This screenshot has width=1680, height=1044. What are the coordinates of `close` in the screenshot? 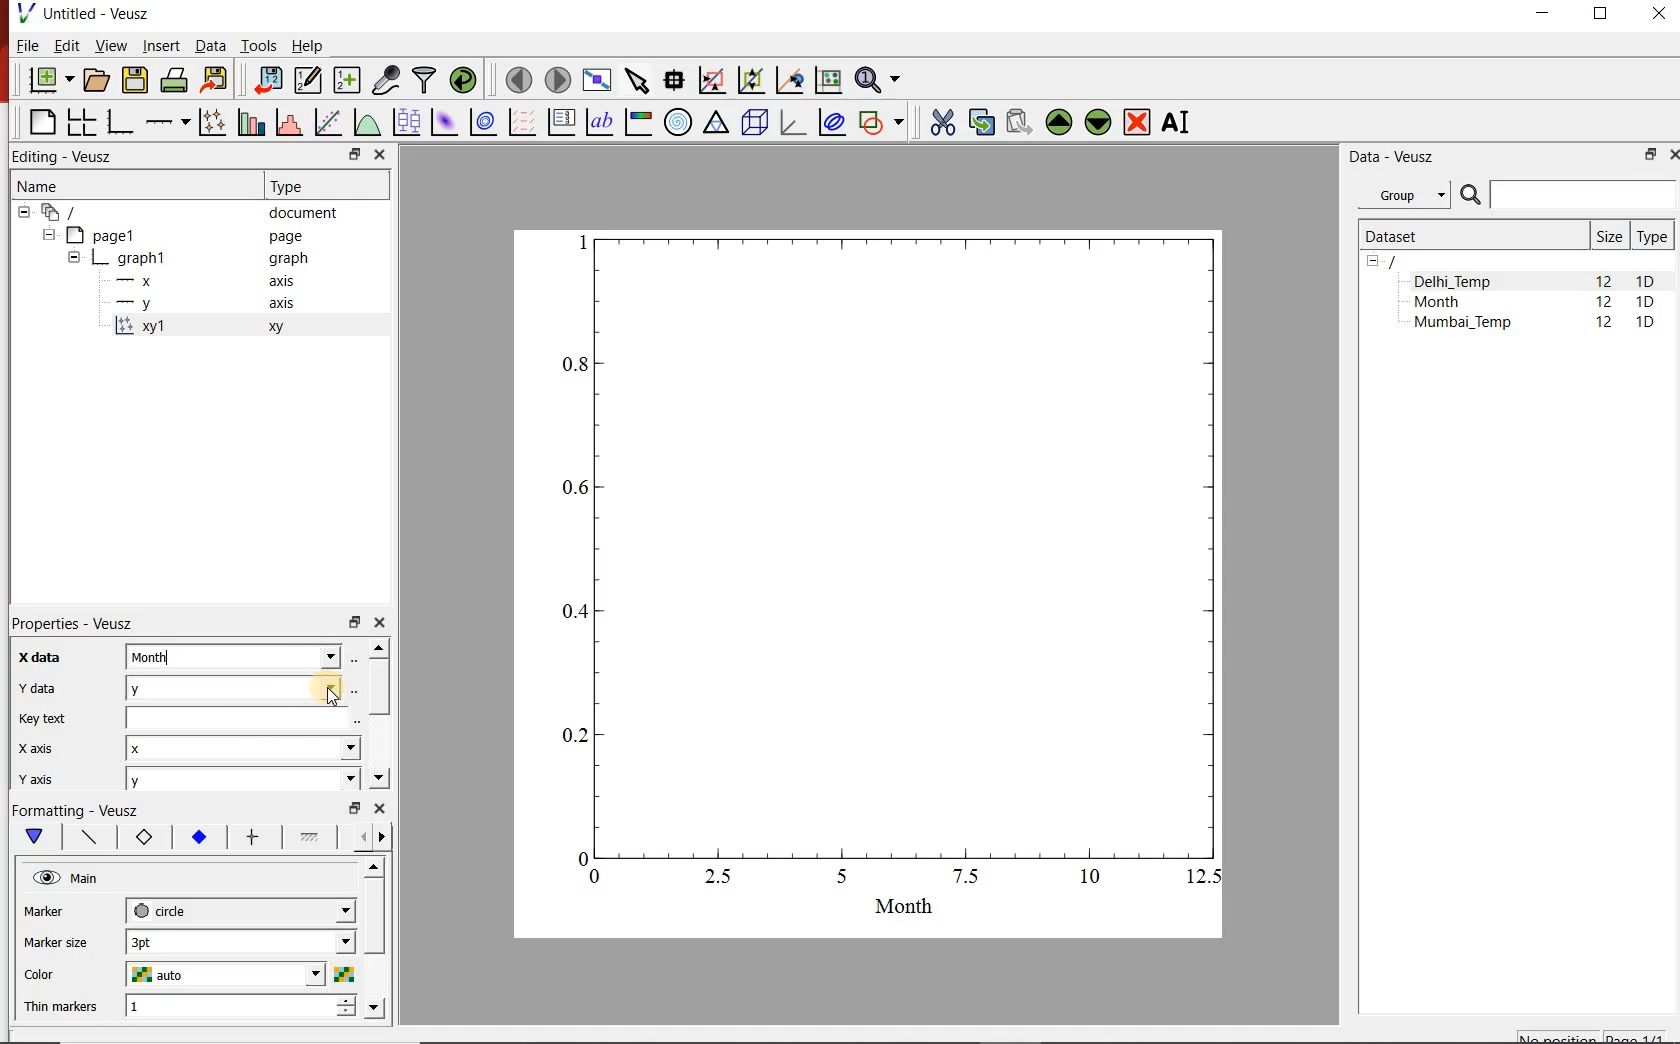 It's located at (378, 156).